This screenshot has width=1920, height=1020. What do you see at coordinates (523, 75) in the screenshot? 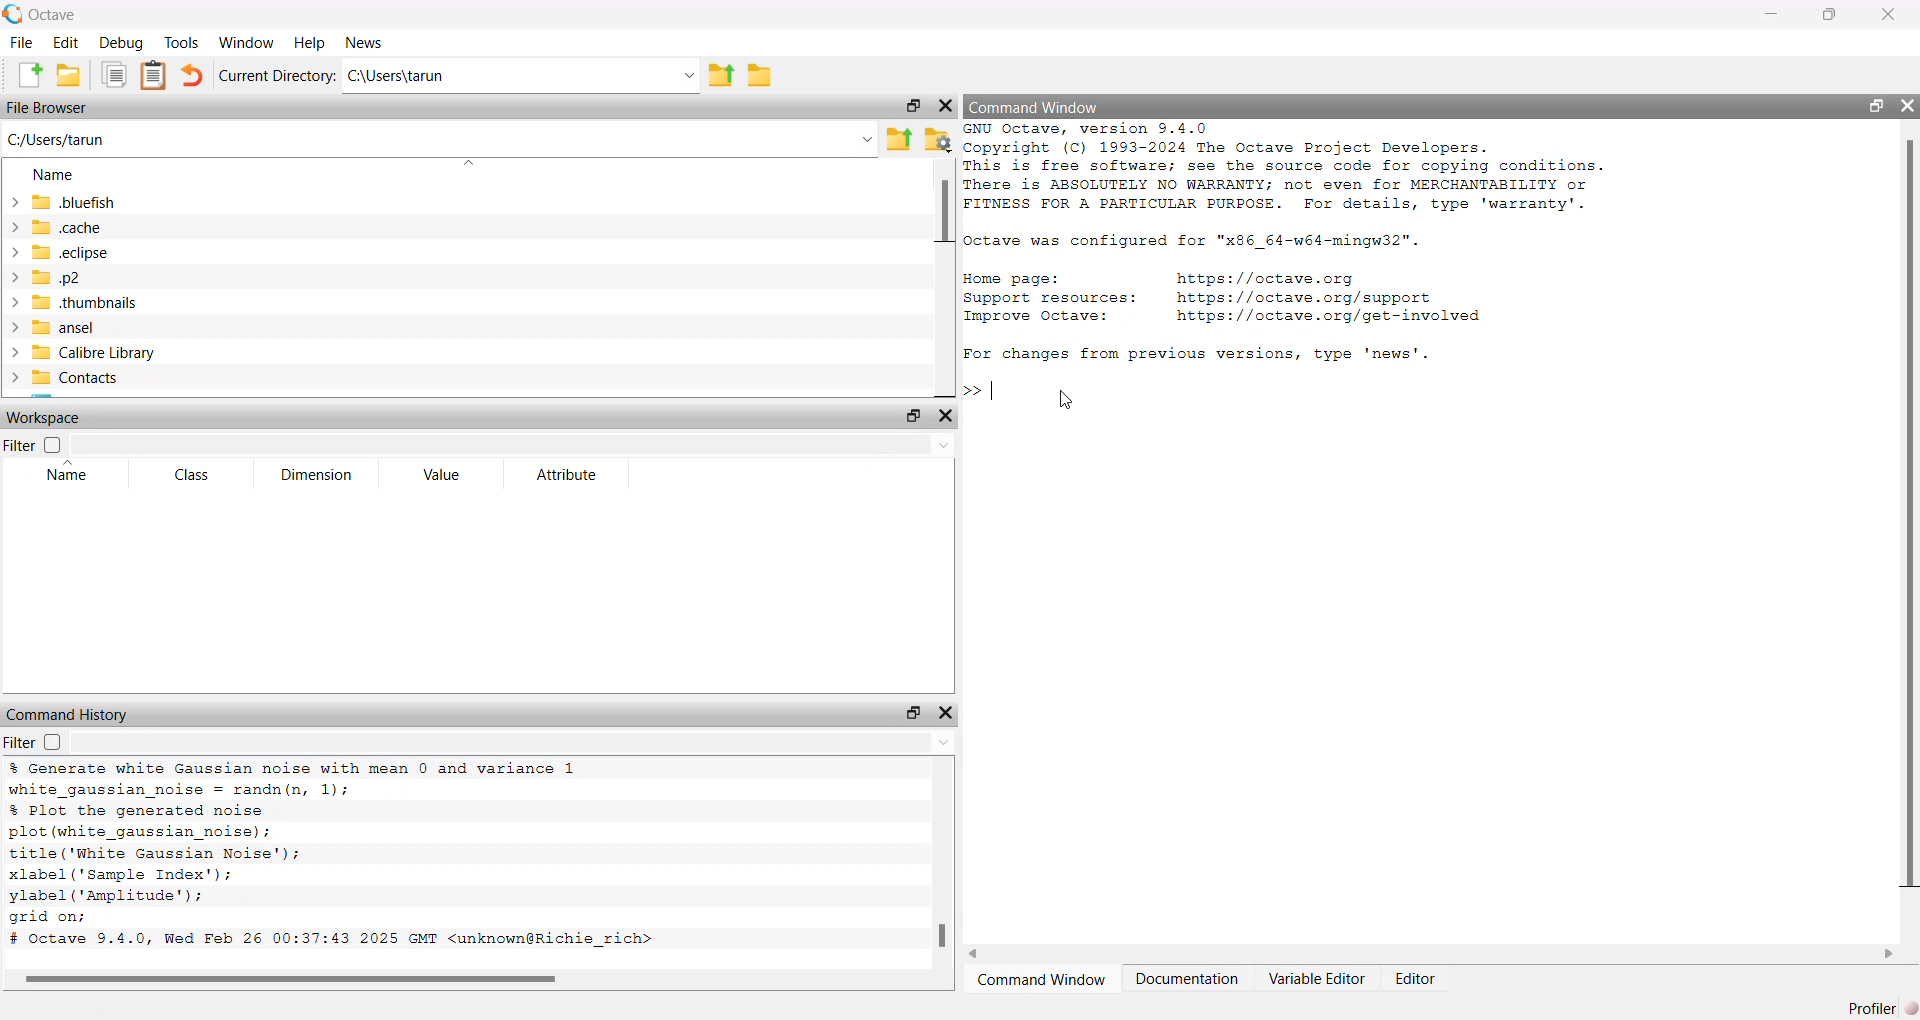
I see `Ci\Users\tarun -.` at bounding box center [523, 75].